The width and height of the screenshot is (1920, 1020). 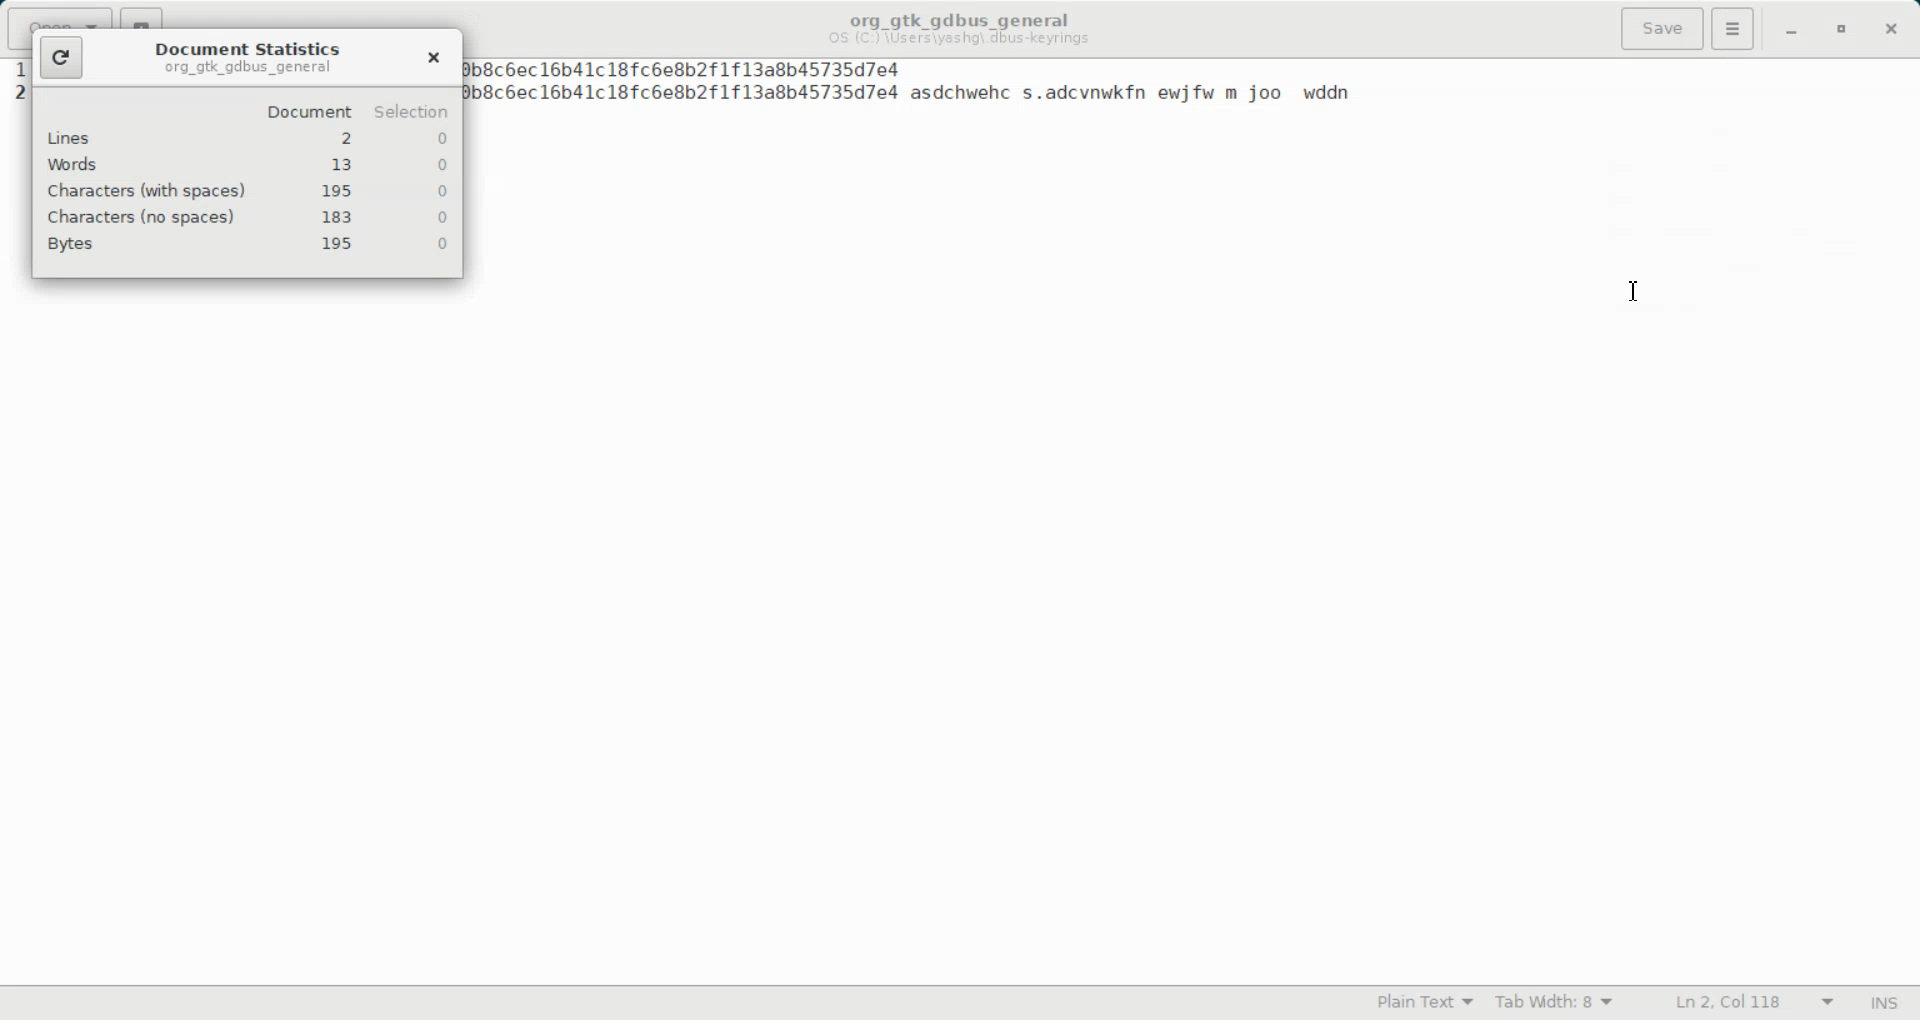 What do you see at coordinates (442, 217) in the screenshot?
I see `0` at bounding box center [442, 217].